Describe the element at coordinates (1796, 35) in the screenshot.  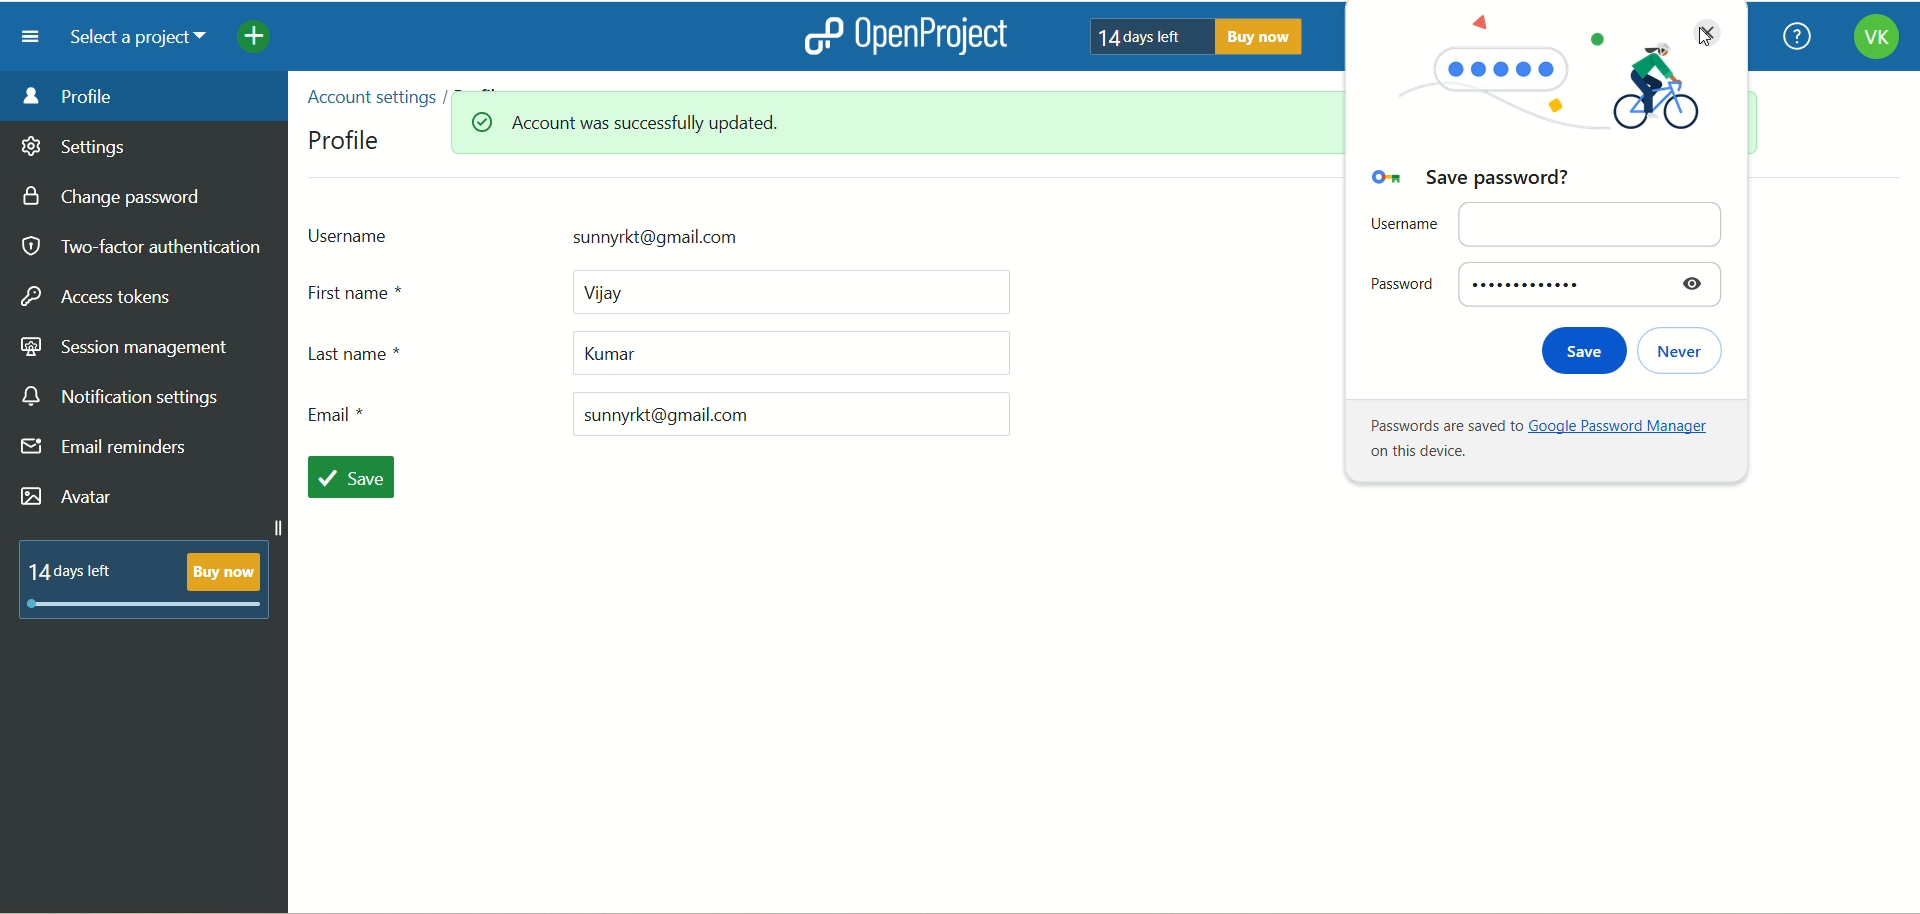
I see `help` at that location.